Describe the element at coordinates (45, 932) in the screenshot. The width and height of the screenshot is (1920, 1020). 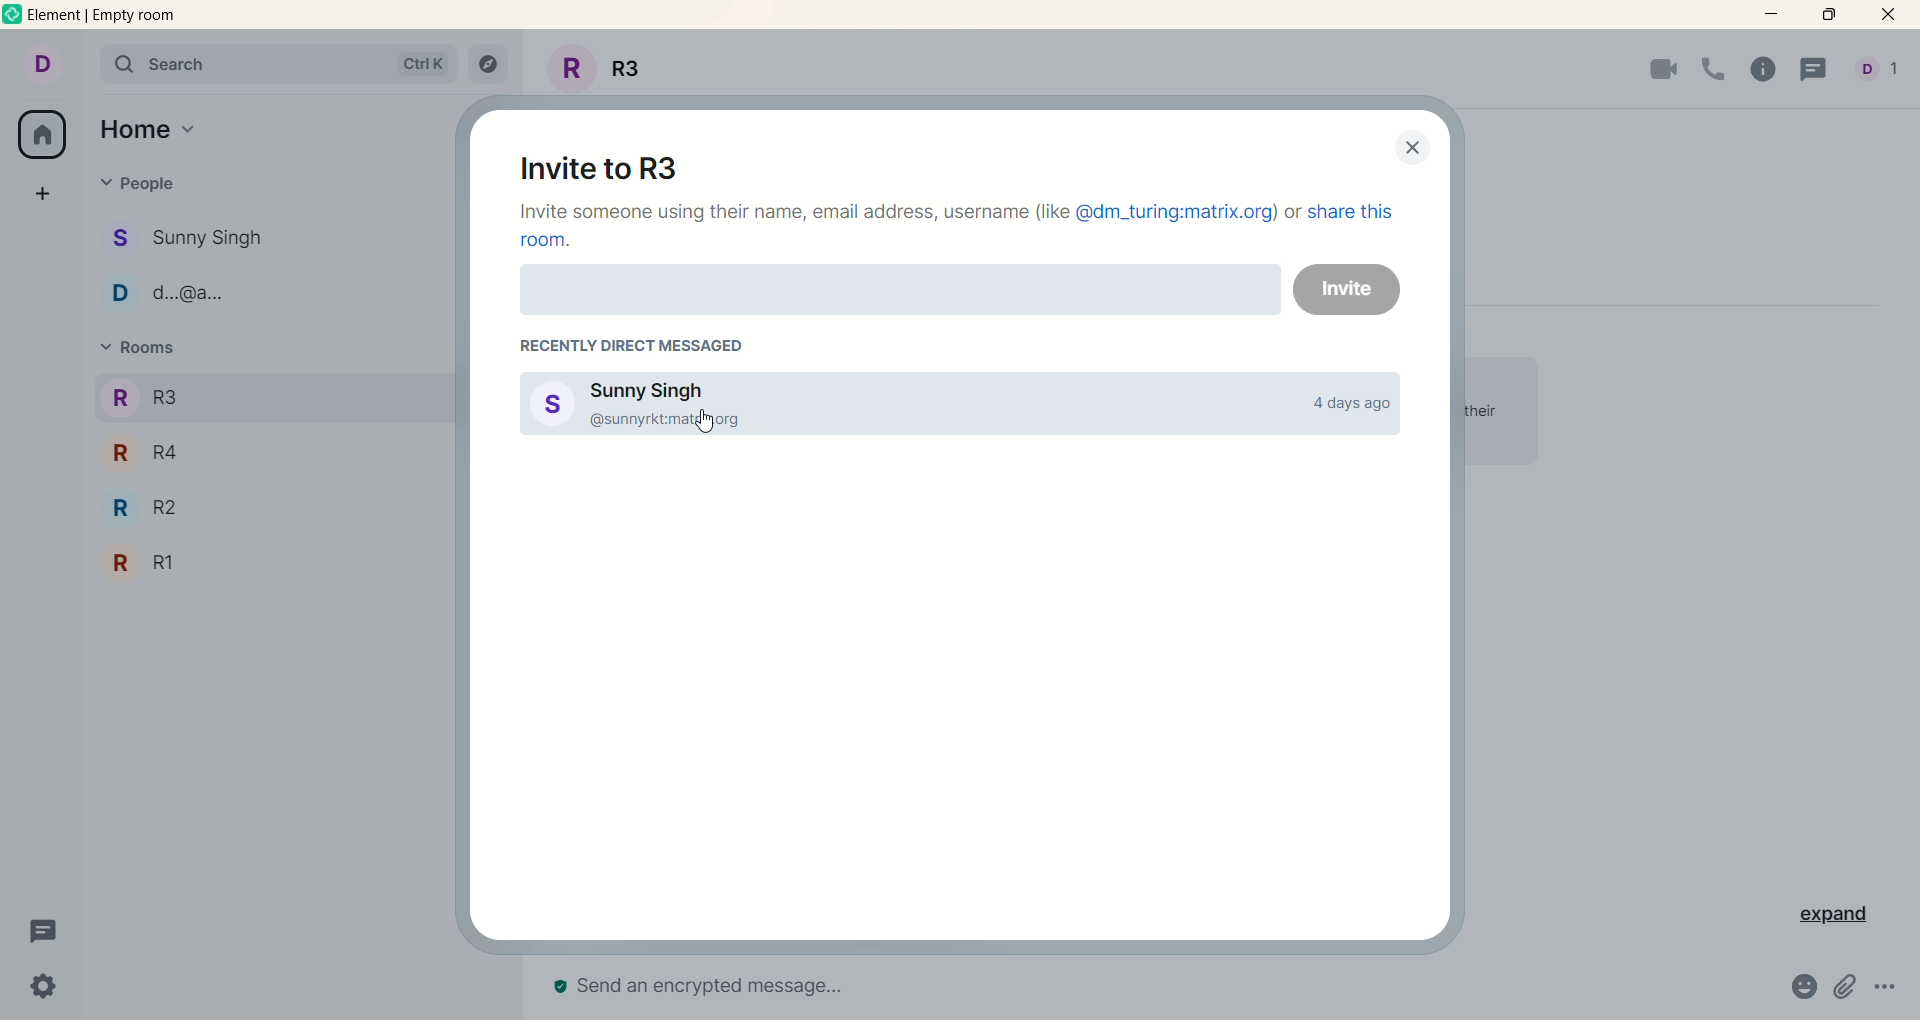
I see `threads` at that location.